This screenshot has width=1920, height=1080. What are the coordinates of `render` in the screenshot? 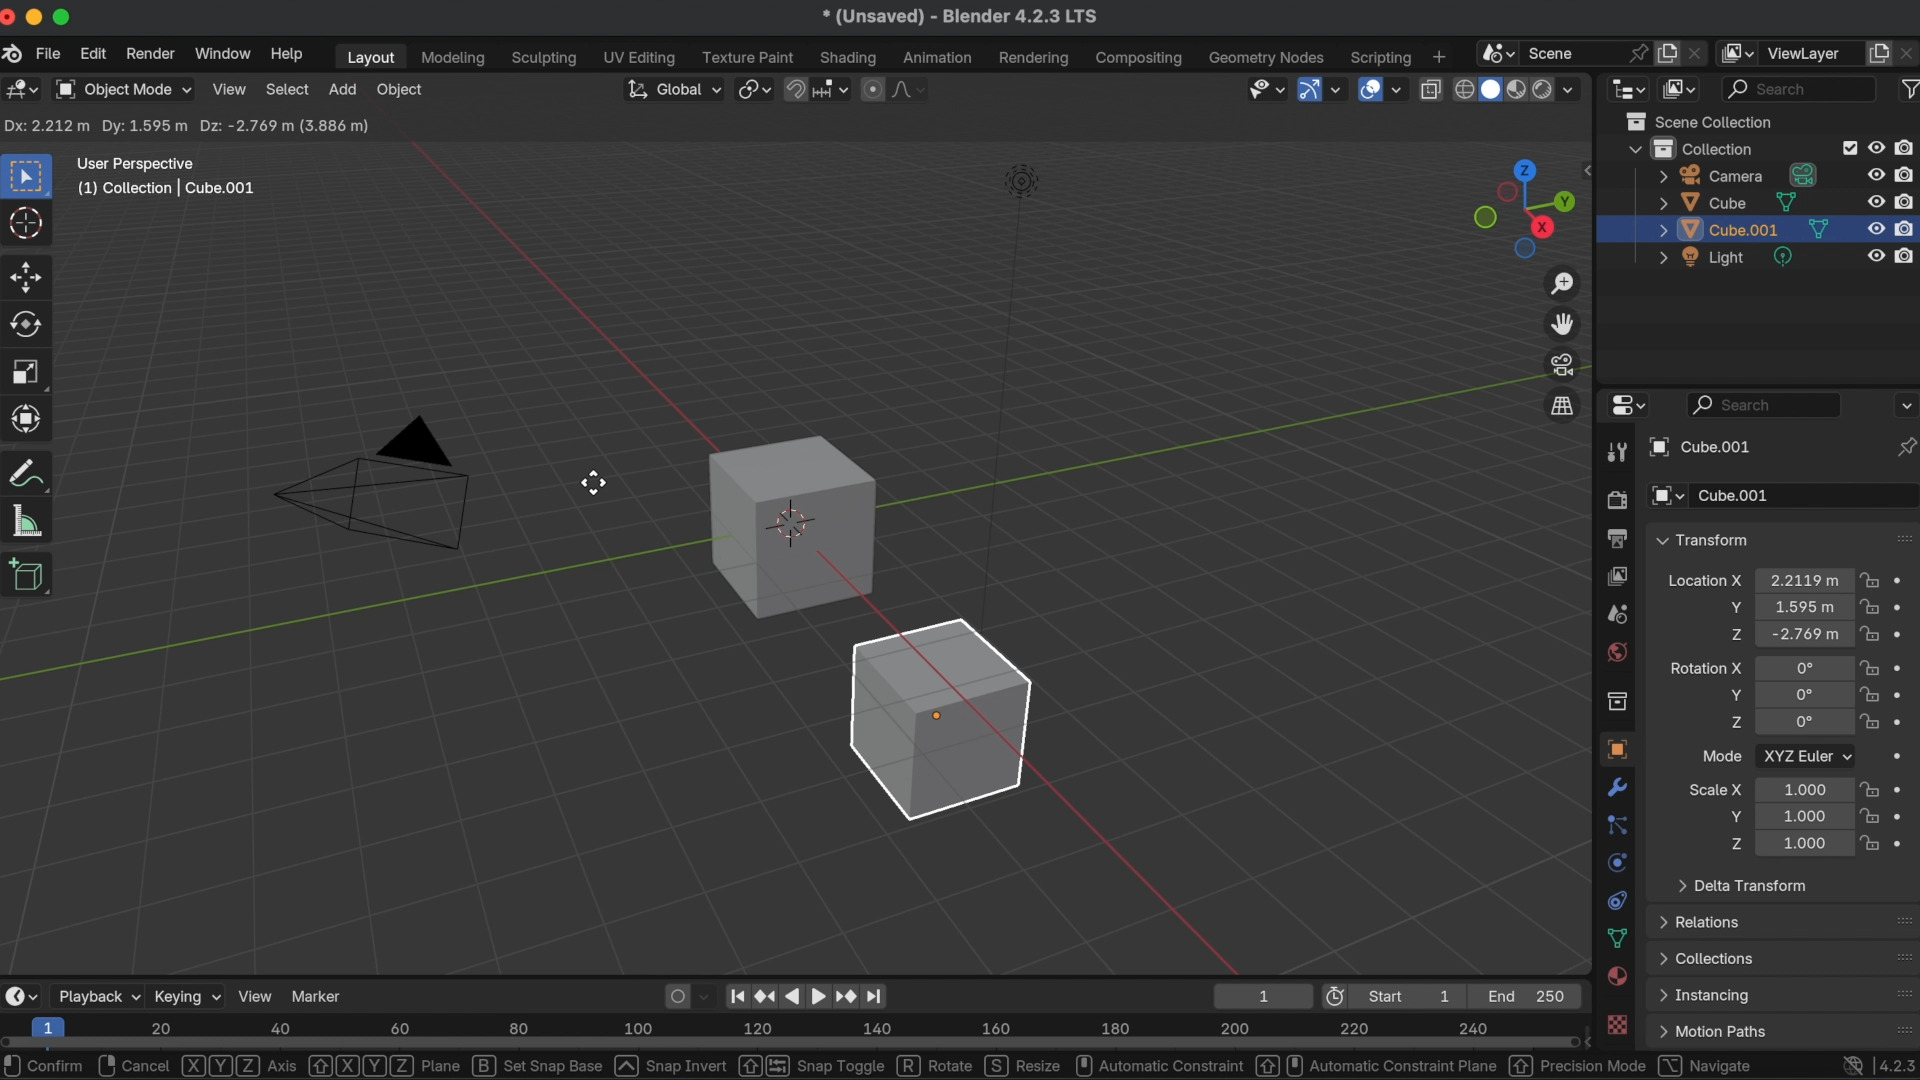 It's located at (1615, 501).